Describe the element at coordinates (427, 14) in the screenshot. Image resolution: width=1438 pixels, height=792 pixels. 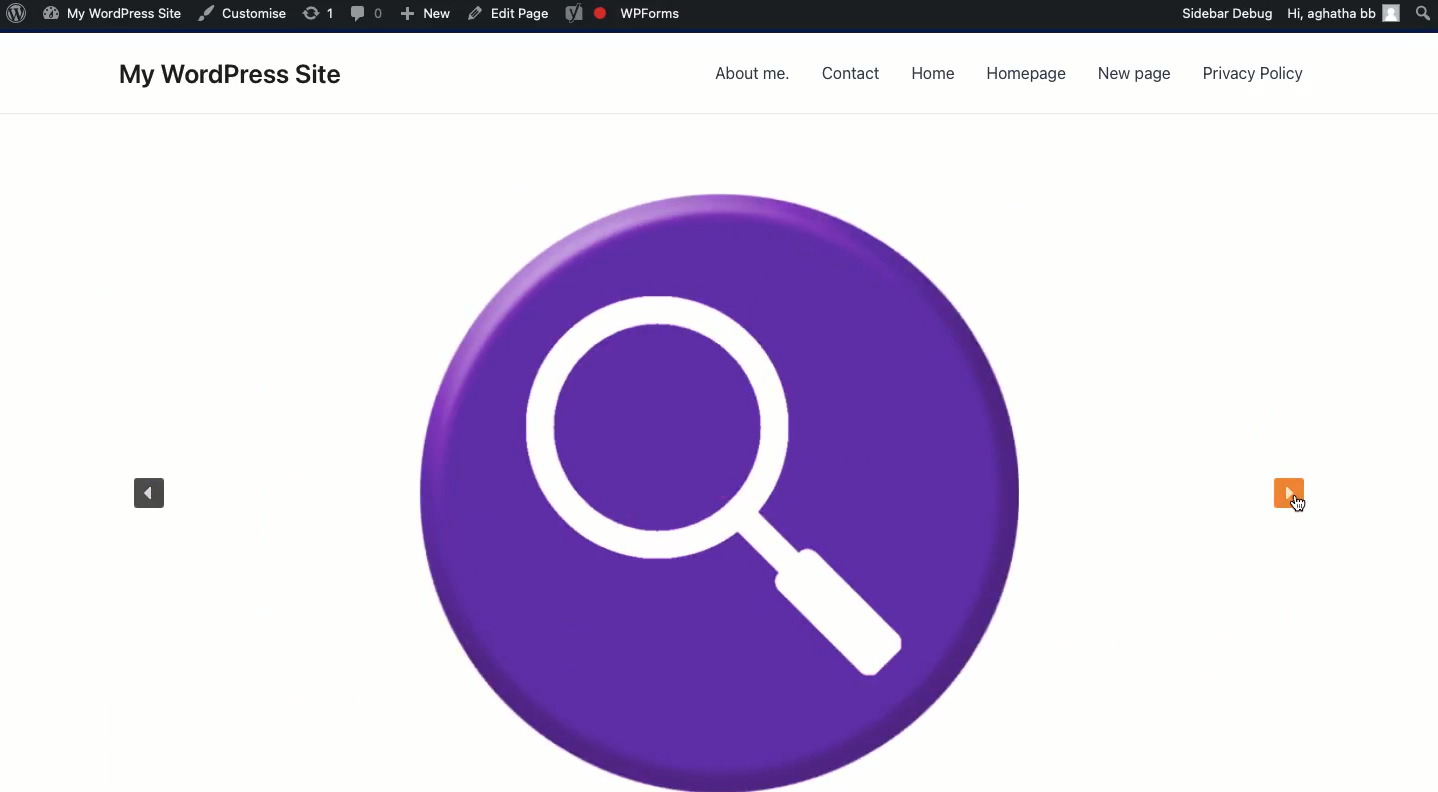
I see `new` at that location.